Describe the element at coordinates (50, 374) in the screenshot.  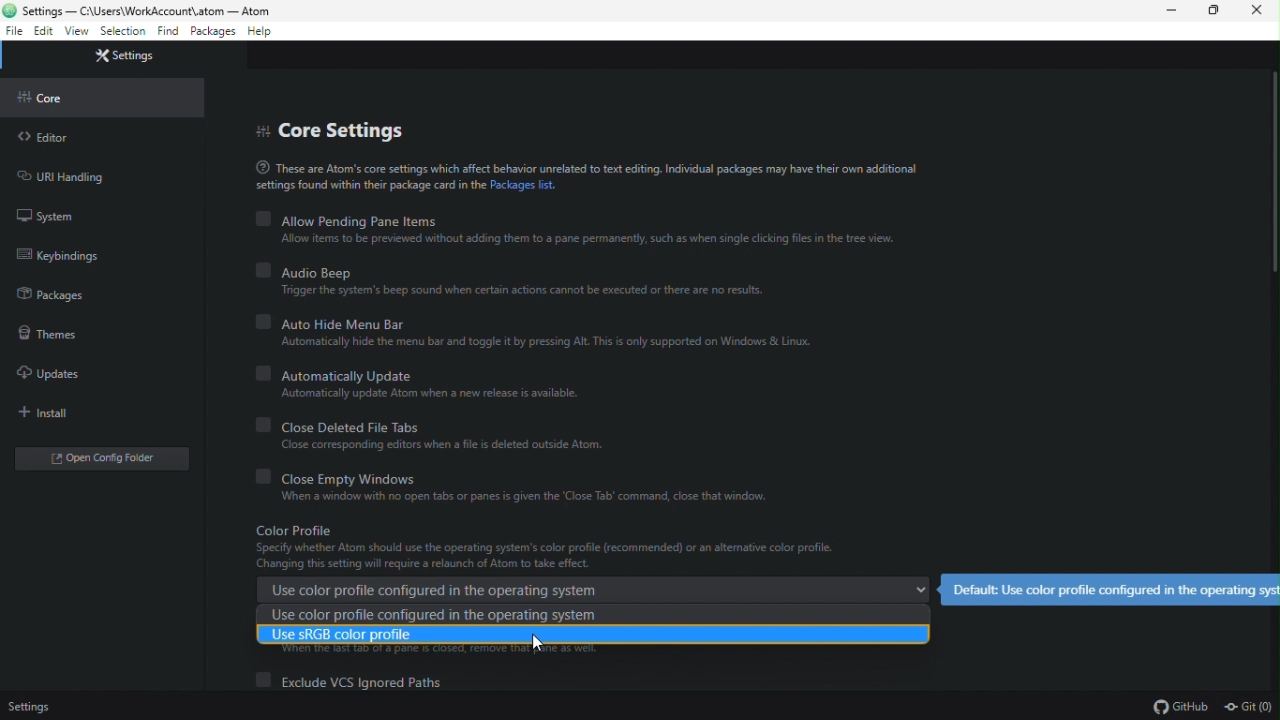
I see `updates` at that location.